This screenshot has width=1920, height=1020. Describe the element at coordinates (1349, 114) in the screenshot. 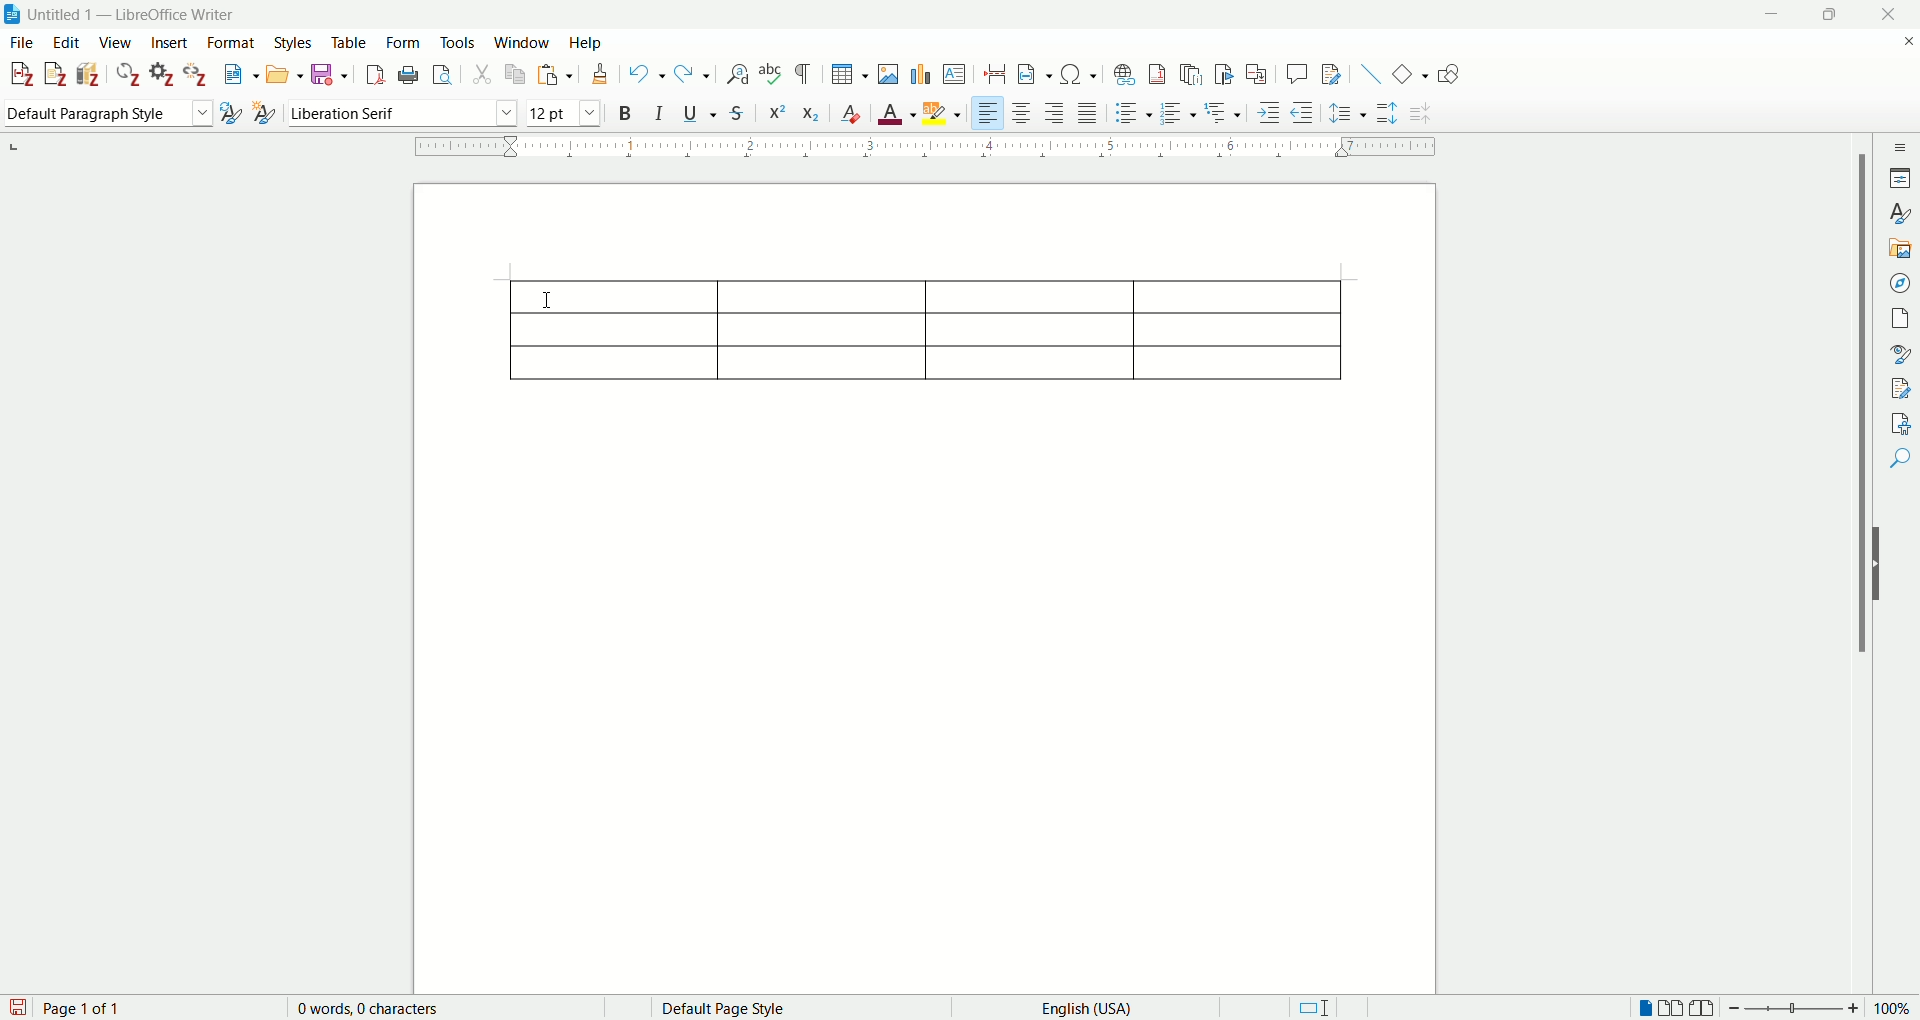

I see `set line spacing` at that location.